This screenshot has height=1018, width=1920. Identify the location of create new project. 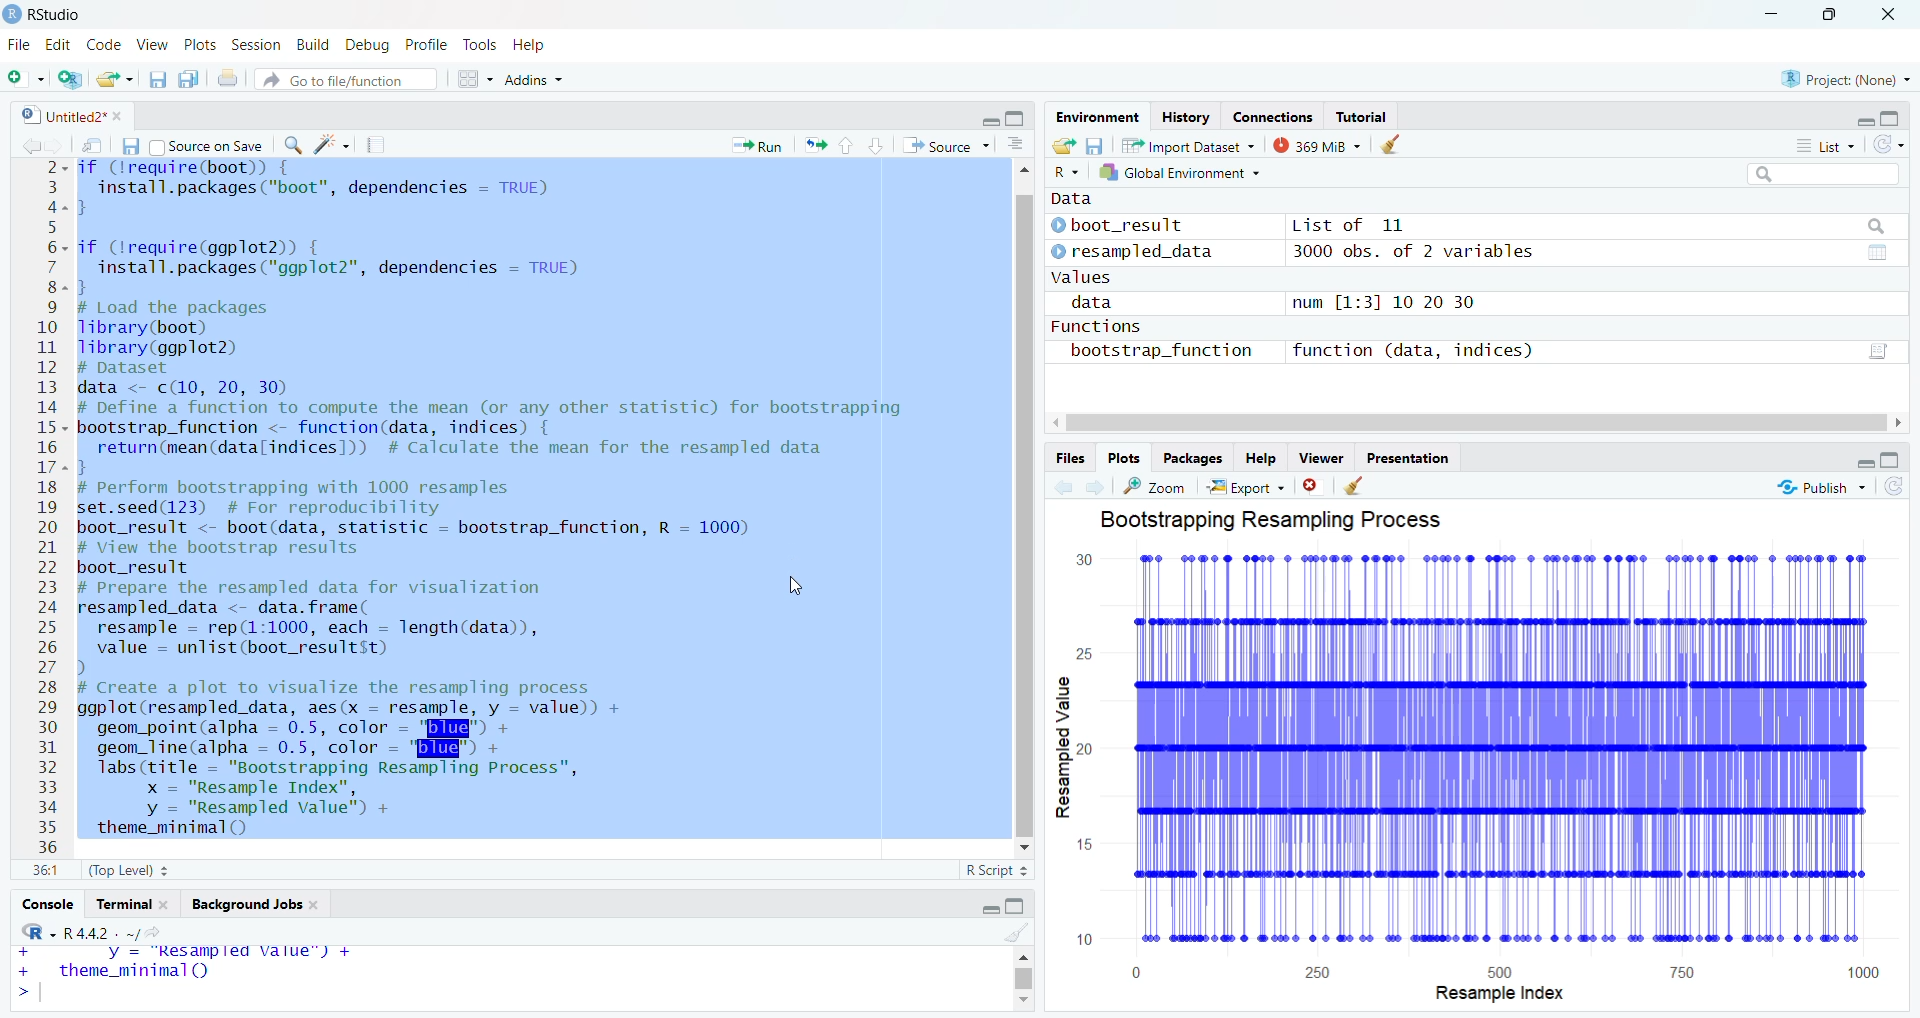
(70, 80).